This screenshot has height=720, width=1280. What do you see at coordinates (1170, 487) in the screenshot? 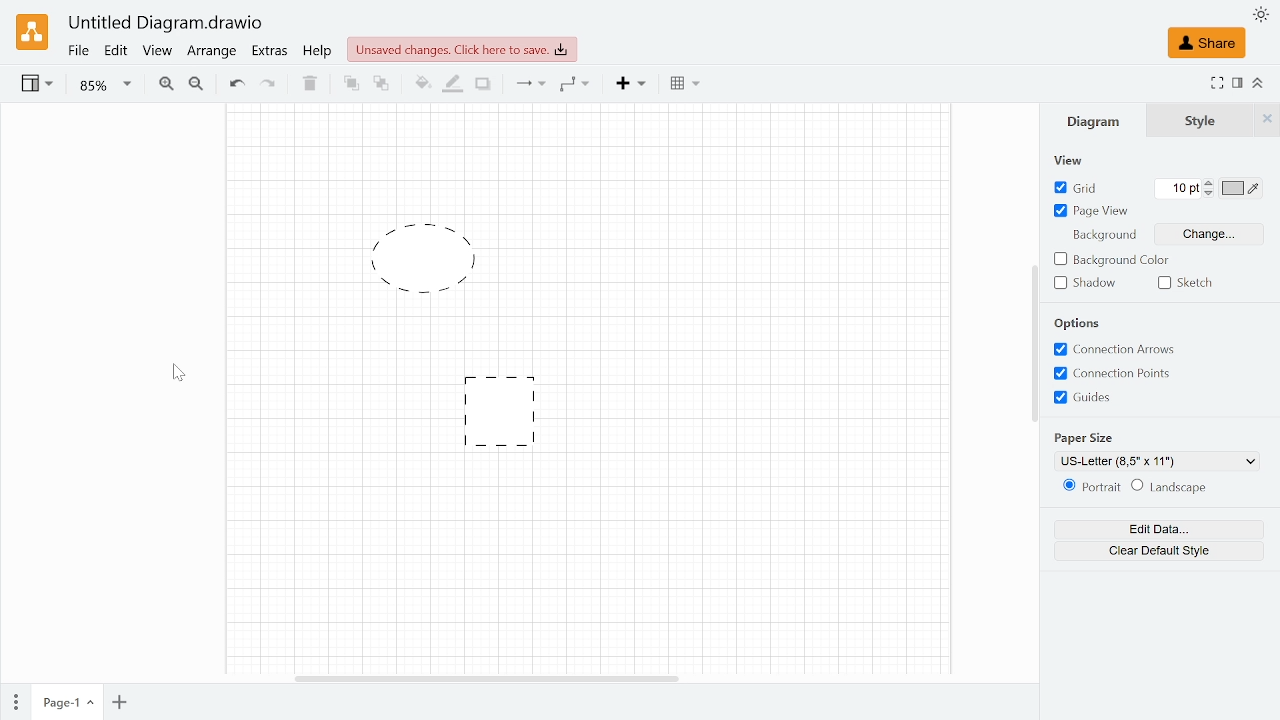
I see `landscape` at bounding box center [1170, 487].